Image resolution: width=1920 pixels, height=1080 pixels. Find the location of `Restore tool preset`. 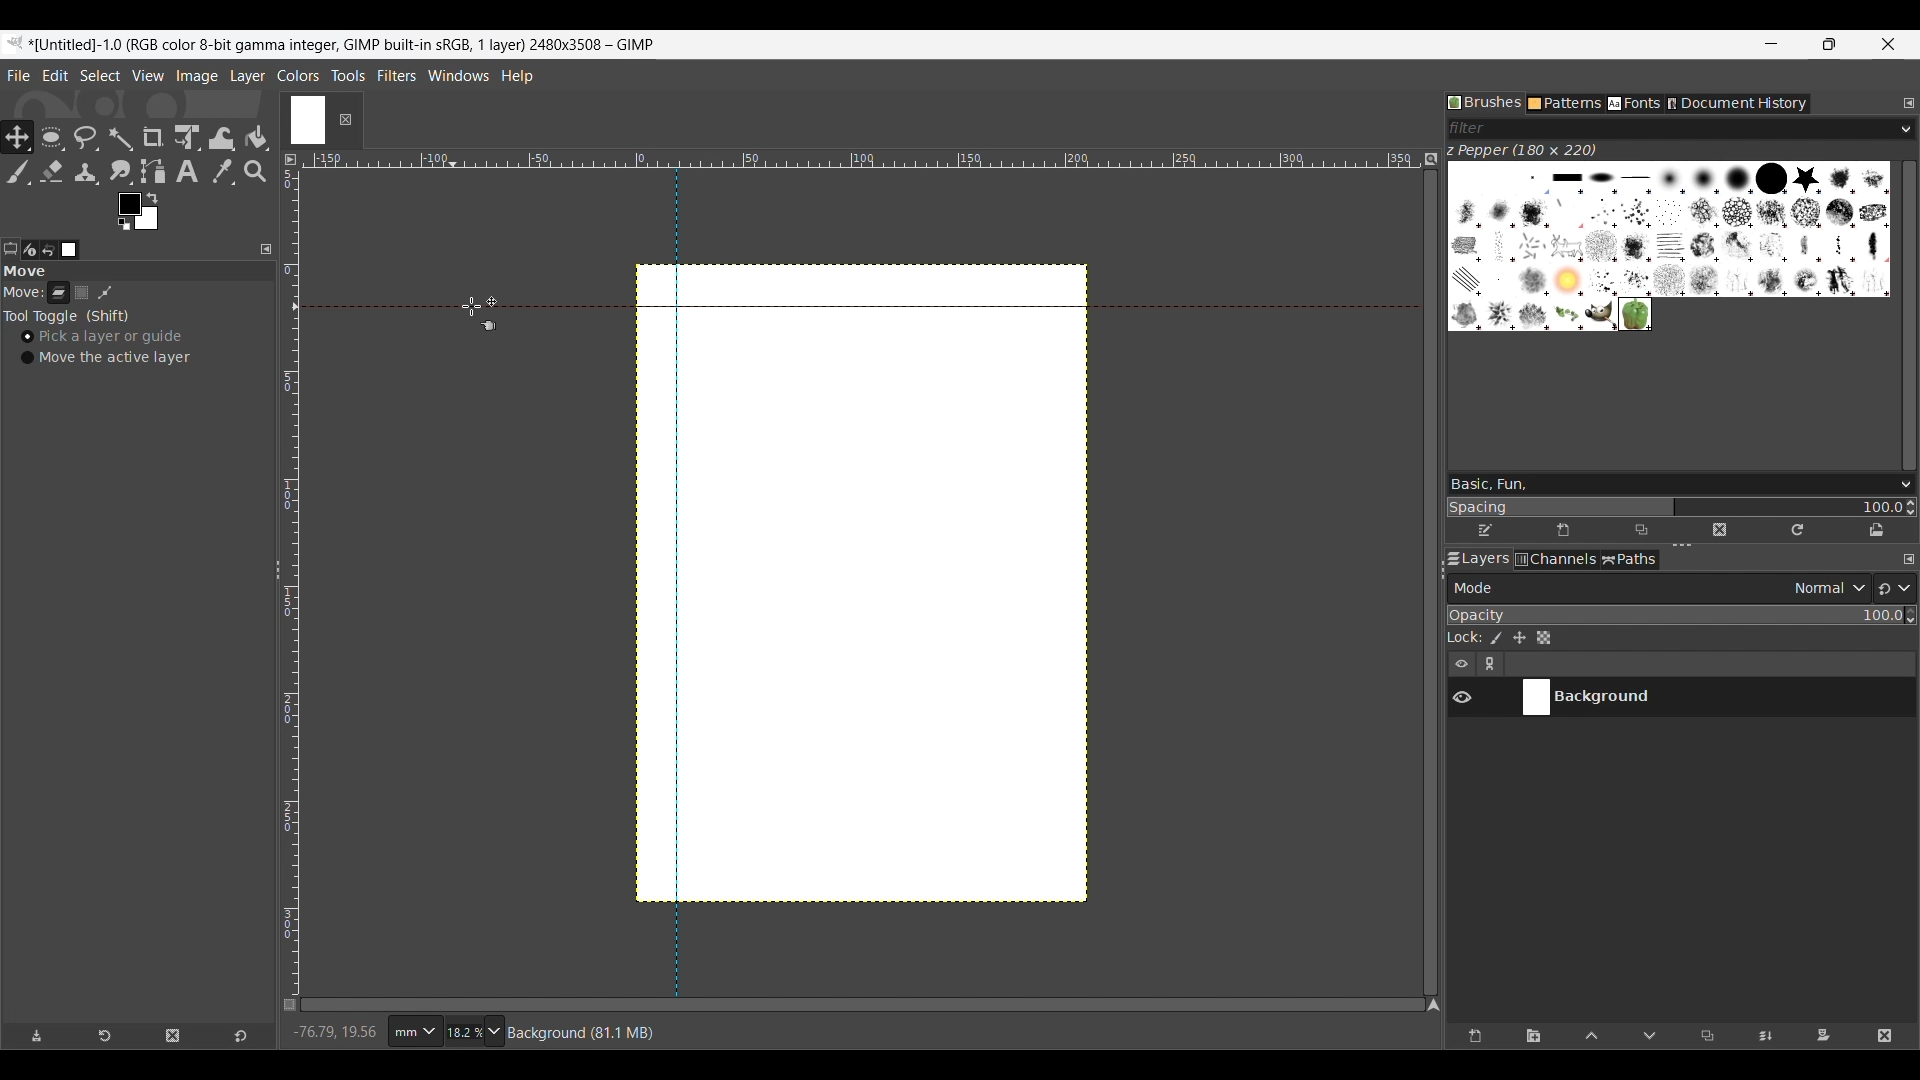

Restore tool preset is located at coordinates (105, 1037).